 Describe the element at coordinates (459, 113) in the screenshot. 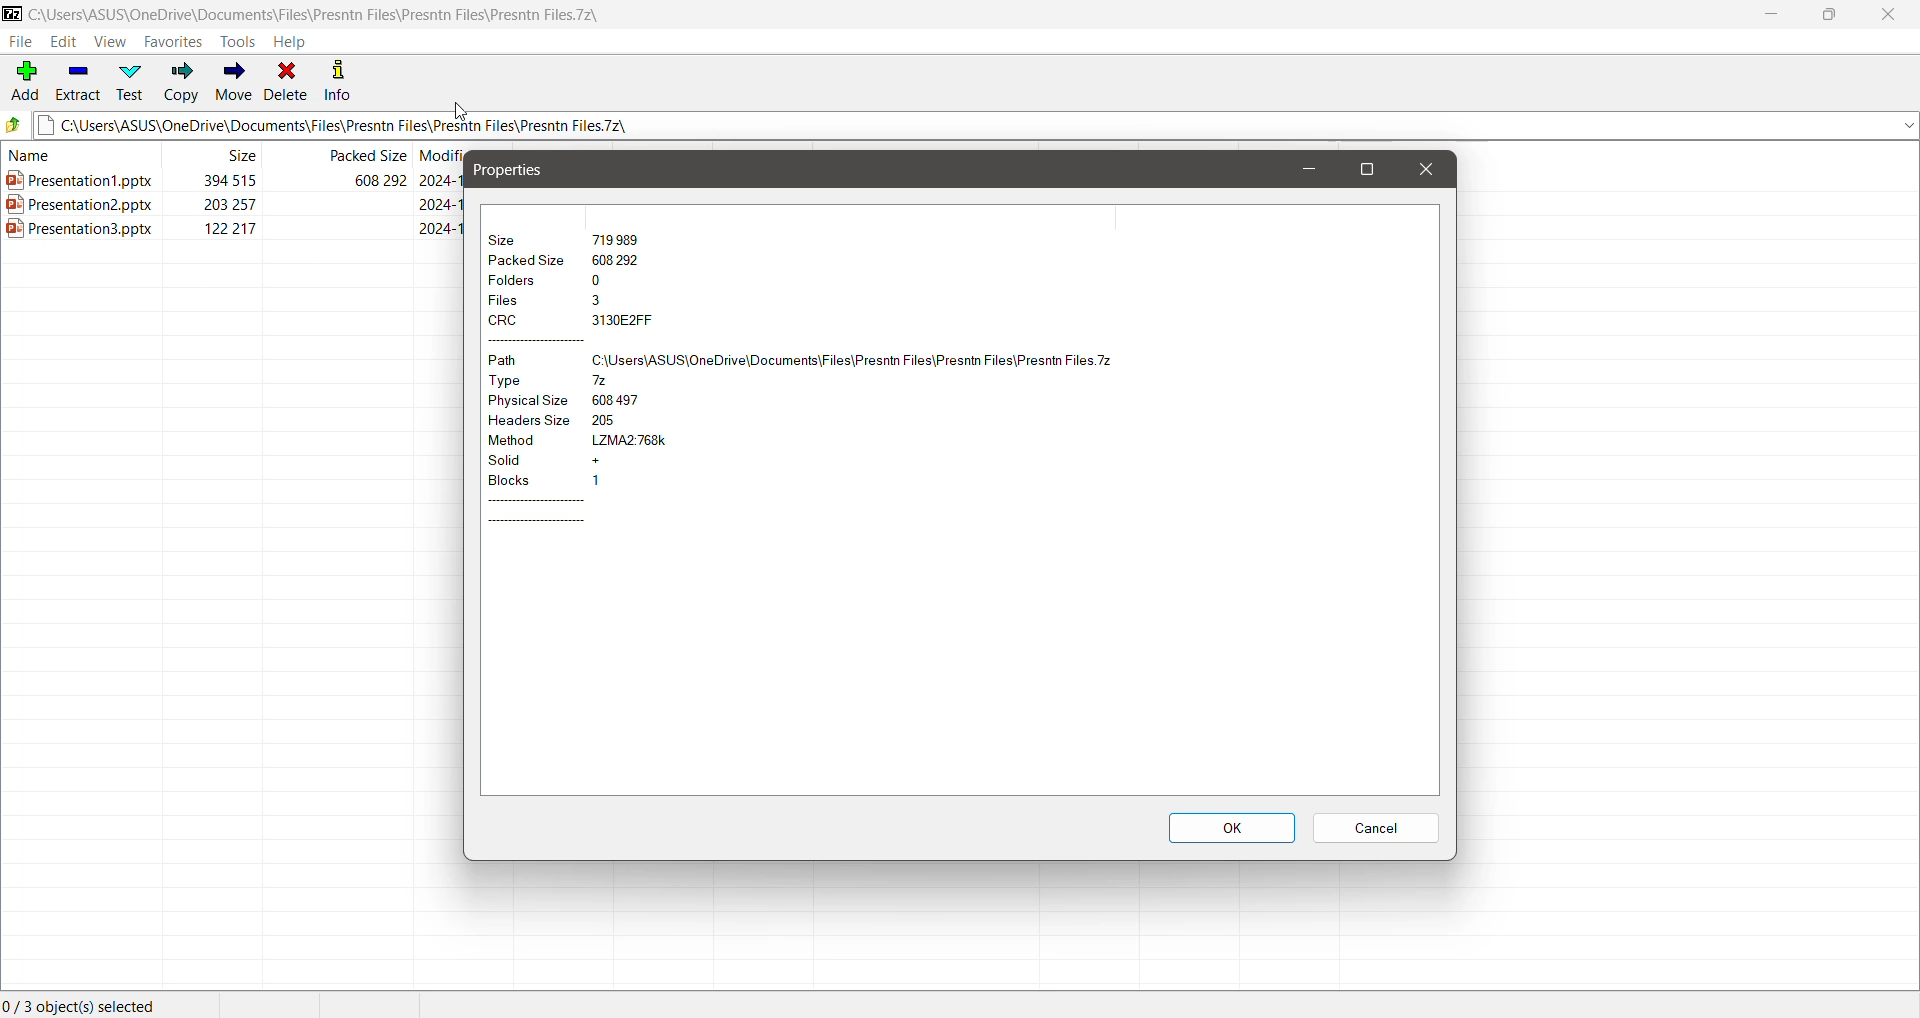

I see `Cursor` at that location.